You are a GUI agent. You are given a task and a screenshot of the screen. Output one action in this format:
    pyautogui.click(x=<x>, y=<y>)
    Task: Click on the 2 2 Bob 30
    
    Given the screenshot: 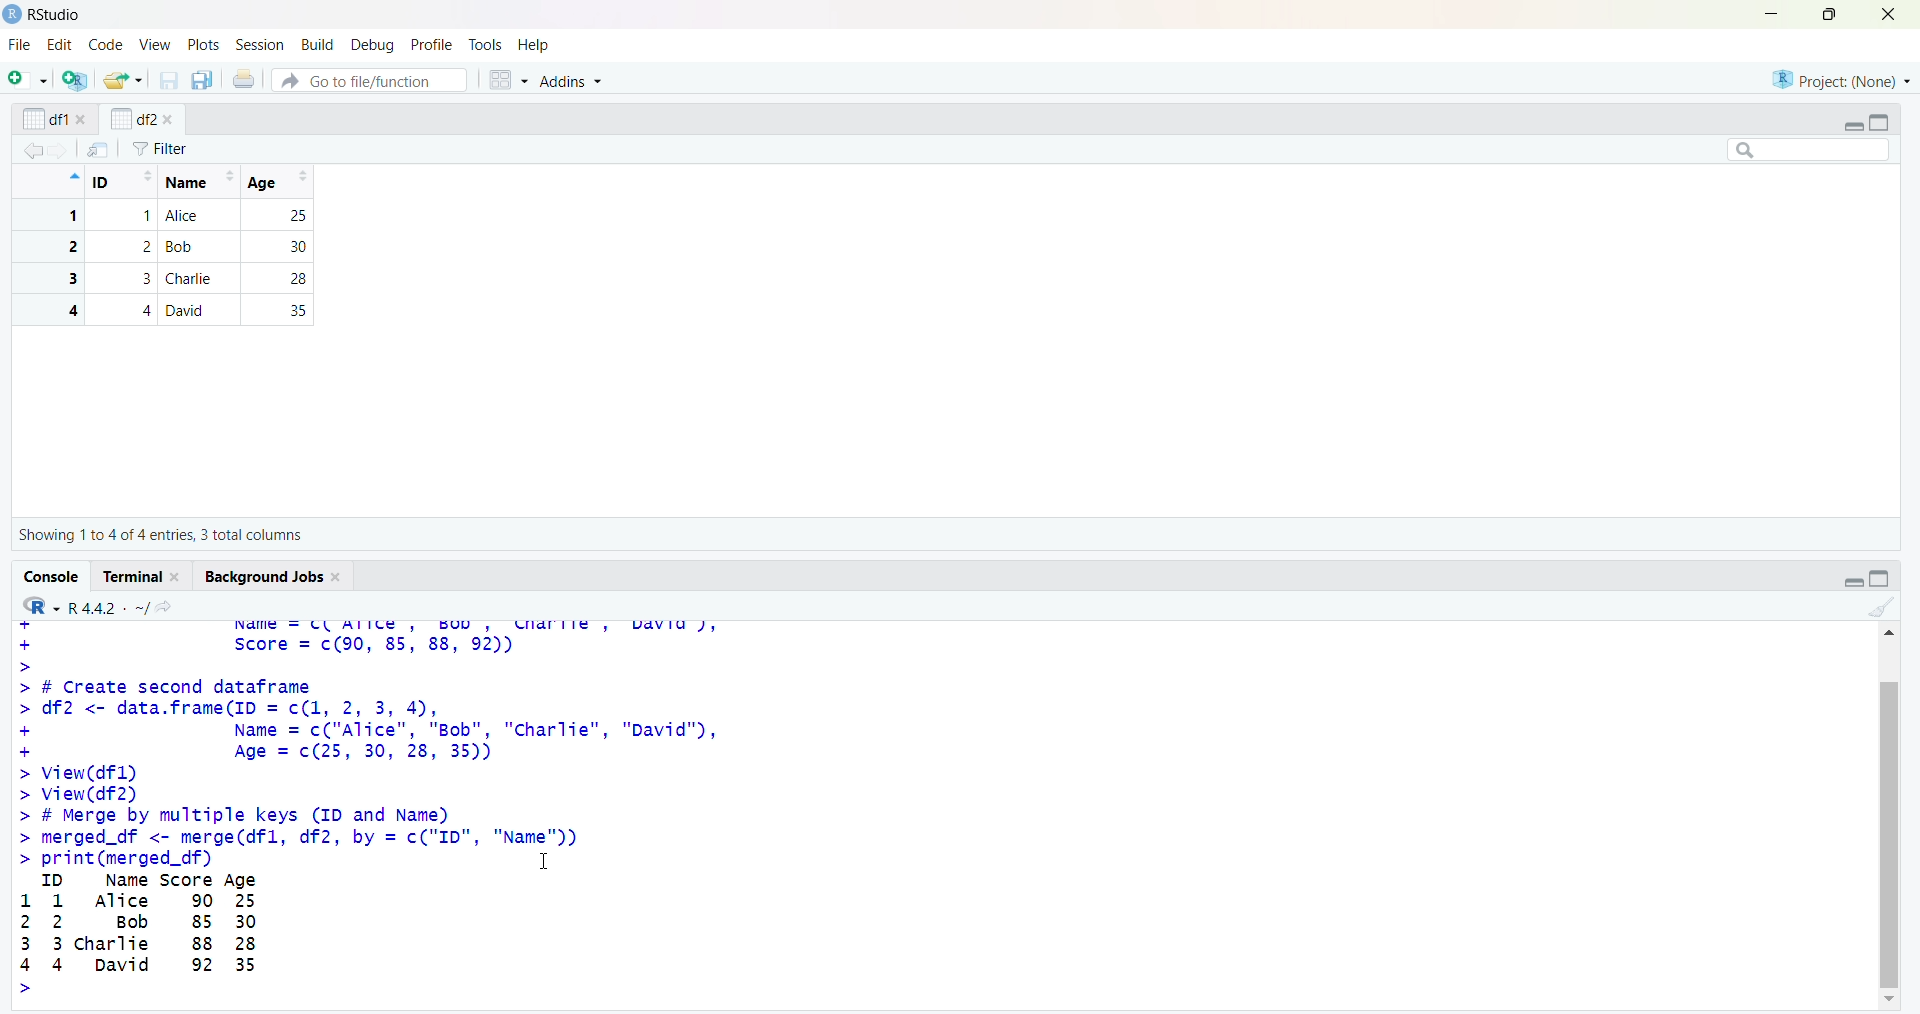 What is the action you would take?
    pyautogui.click(x=172, y=247)
    